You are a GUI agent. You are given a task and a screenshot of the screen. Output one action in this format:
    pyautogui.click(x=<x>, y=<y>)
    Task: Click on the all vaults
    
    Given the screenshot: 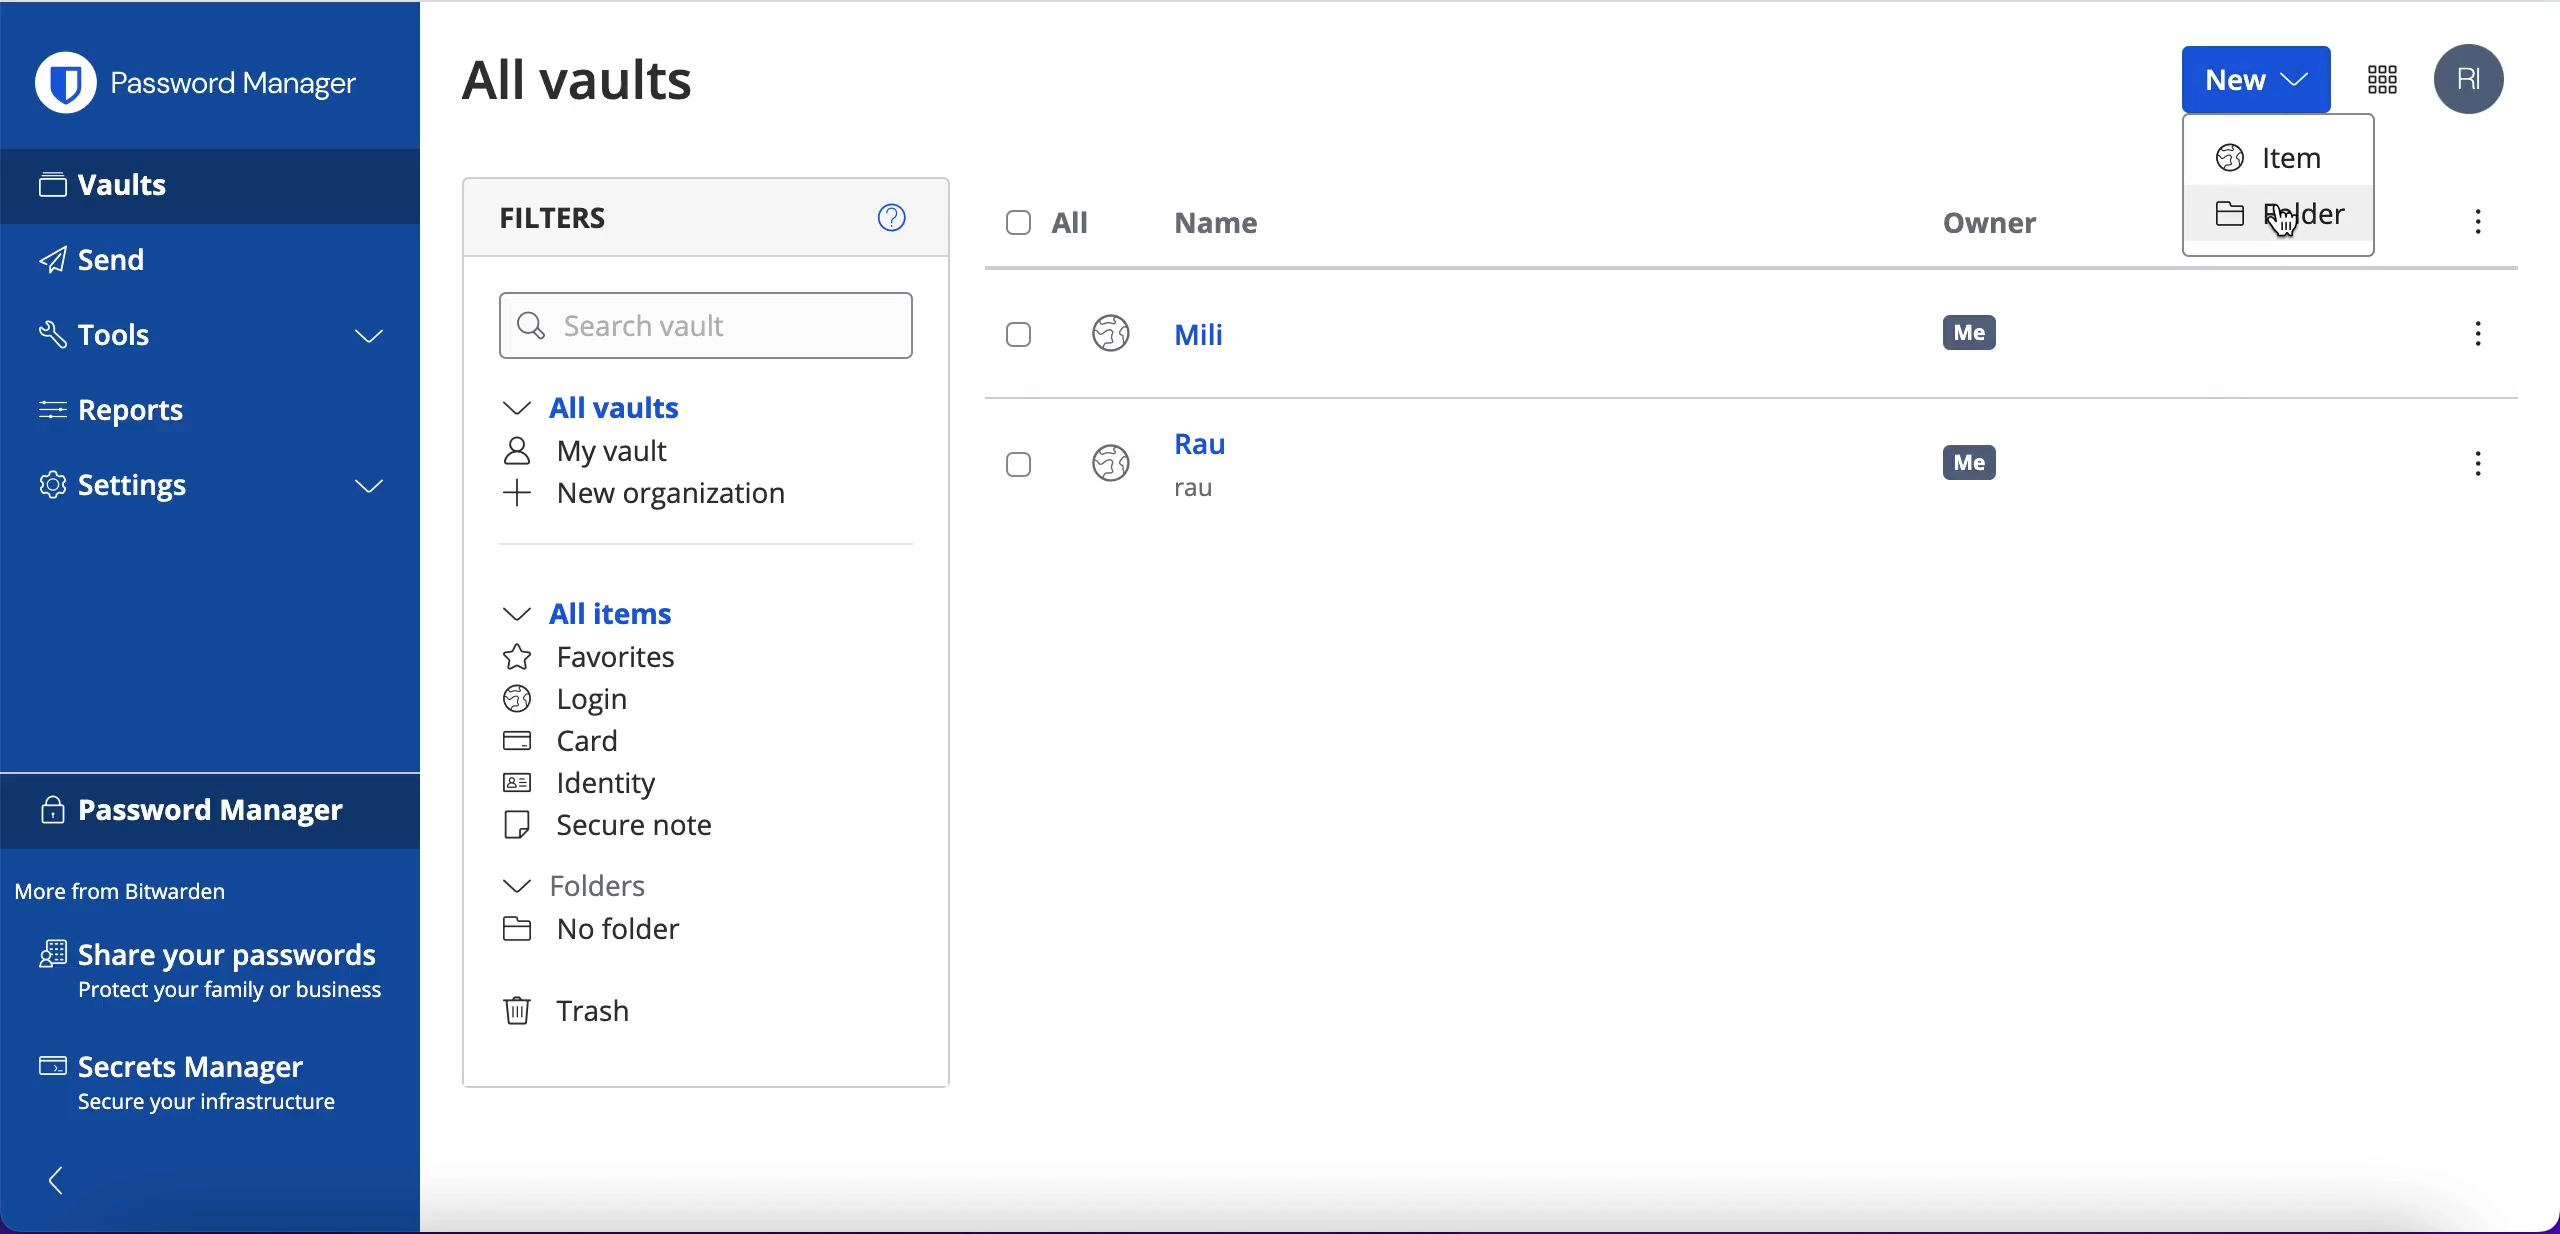 What is the action you would take?
    pyautogui.click(x=608, y=412)
    